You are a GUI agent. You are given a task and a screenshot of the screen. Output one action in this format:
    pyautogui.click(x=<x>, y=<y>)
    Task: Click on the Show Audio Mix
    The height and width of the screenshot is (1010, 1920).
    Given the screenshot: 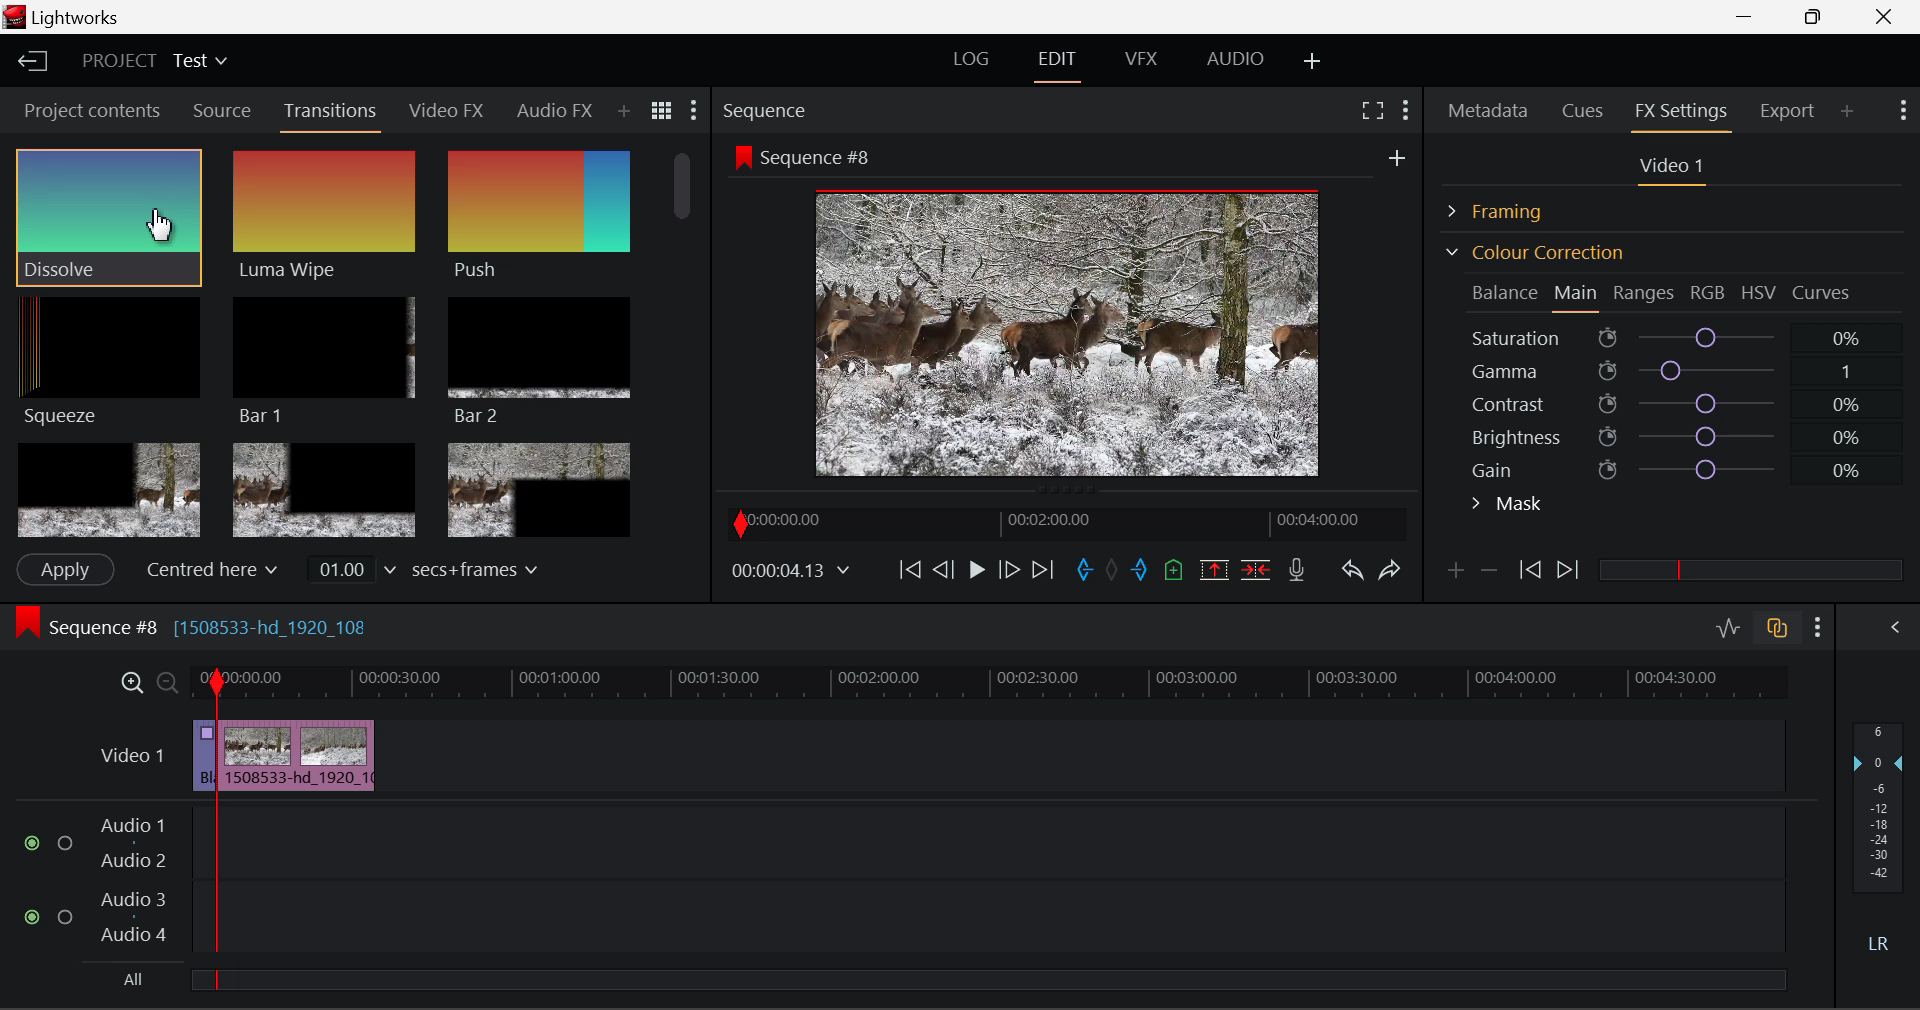 What is the action you would take?
    pyautogui.click(x=1897, y=625)
    